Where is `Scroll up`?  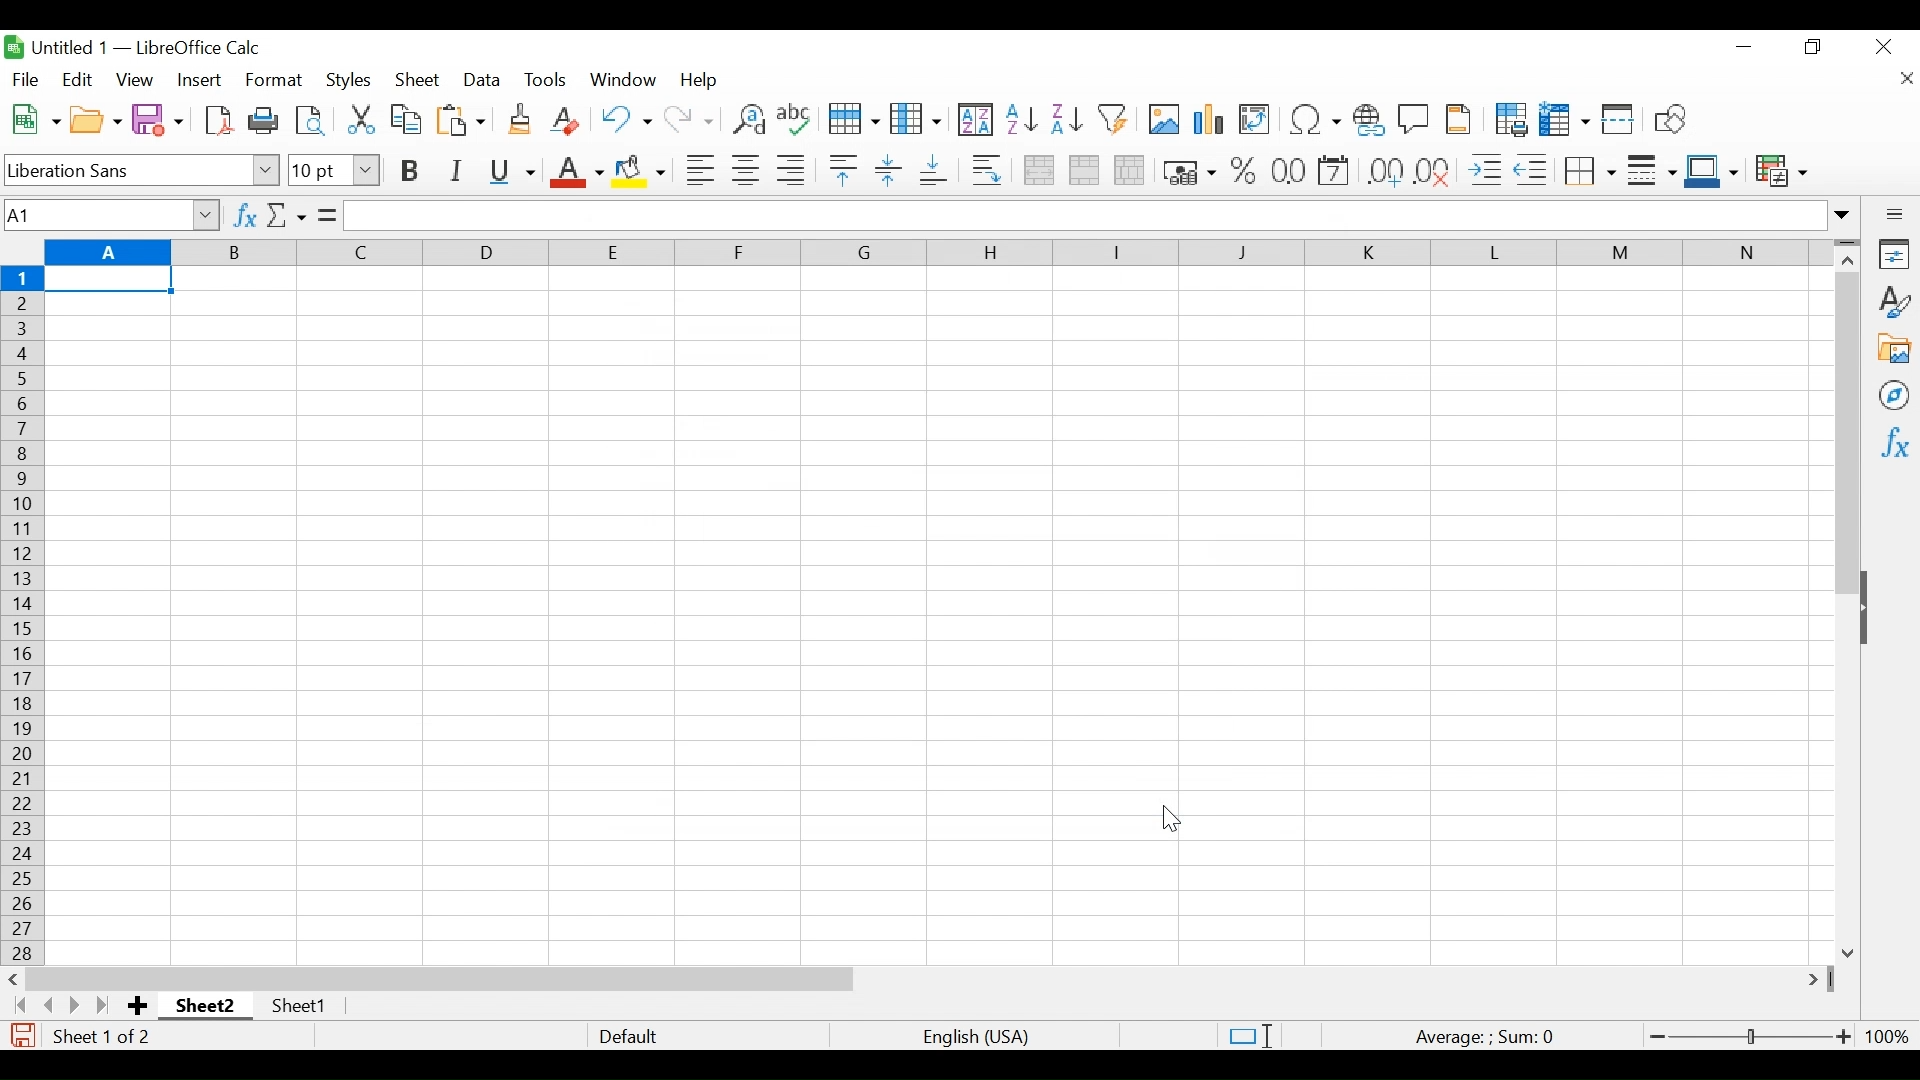 Scroll up is located at coordinates (1847, 263).